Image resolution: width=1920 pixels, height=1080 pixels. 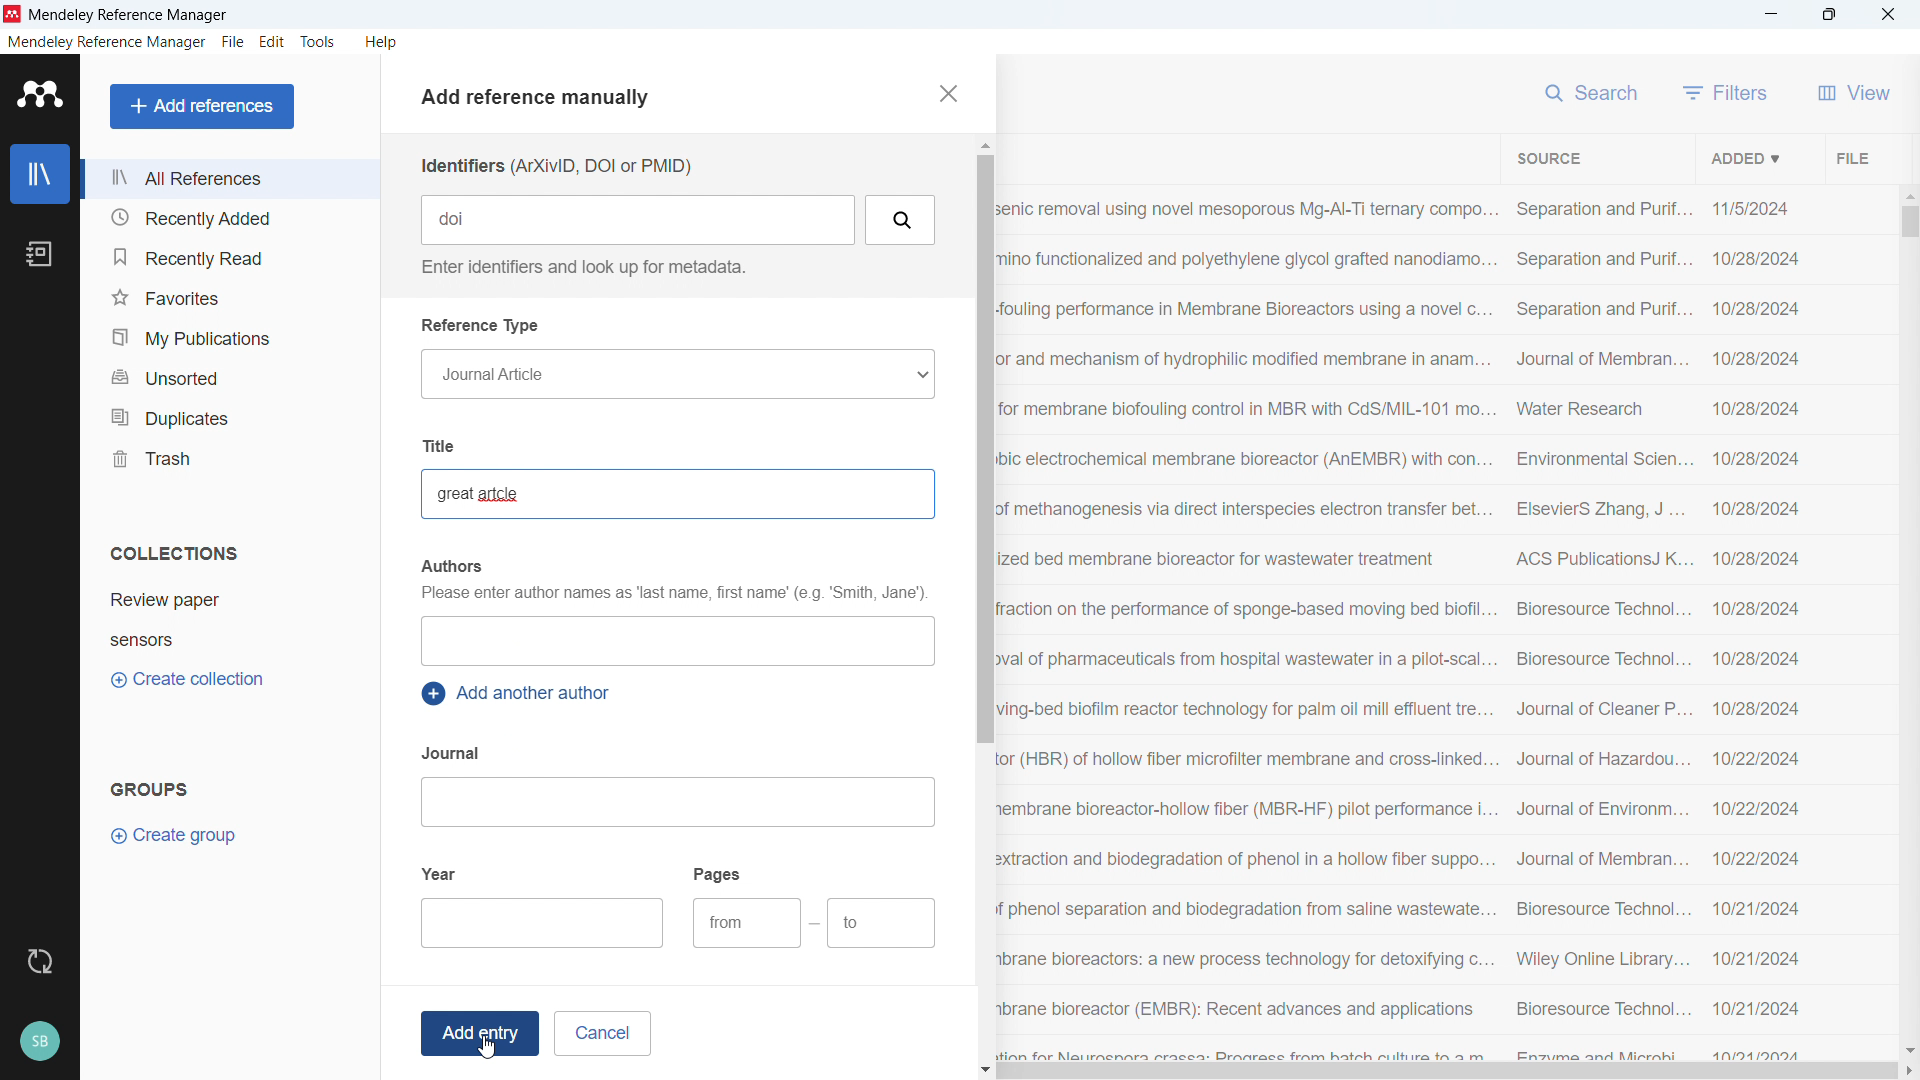 I want to click on Add another author , so click(x=520, y=694).